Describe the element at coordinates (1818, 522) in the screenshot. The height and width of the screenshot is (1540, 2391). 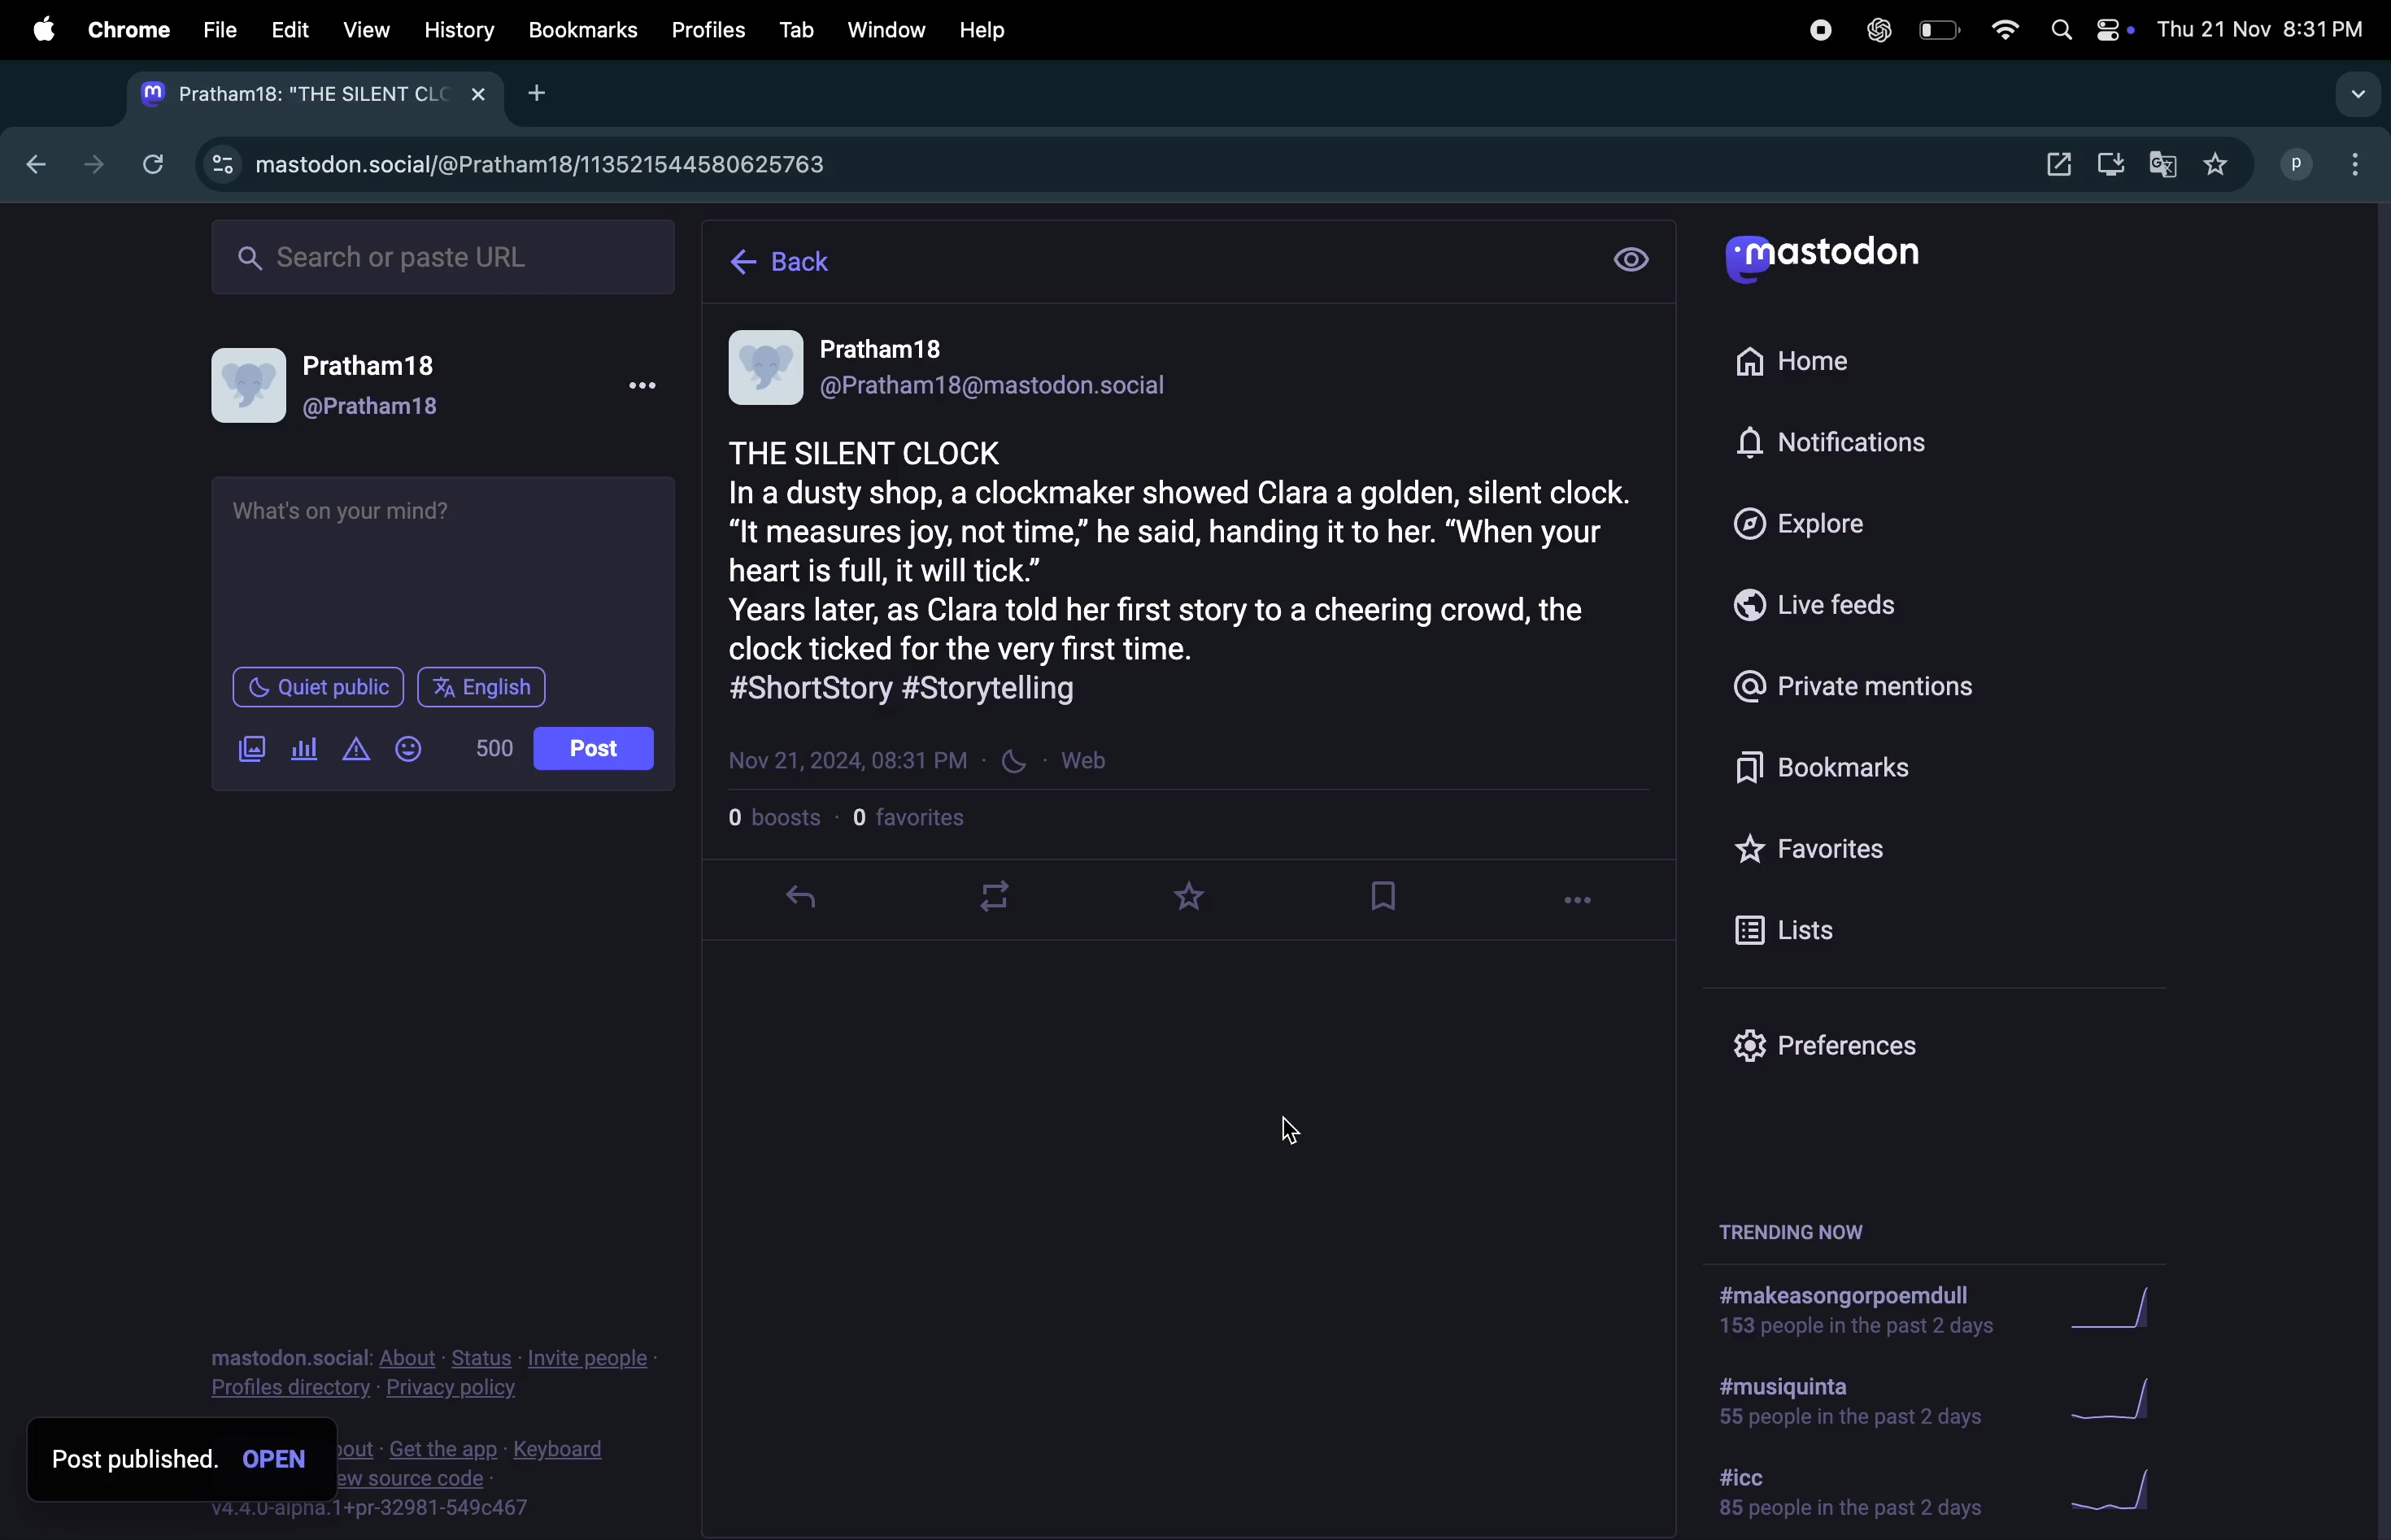
I see `explore` at that location.